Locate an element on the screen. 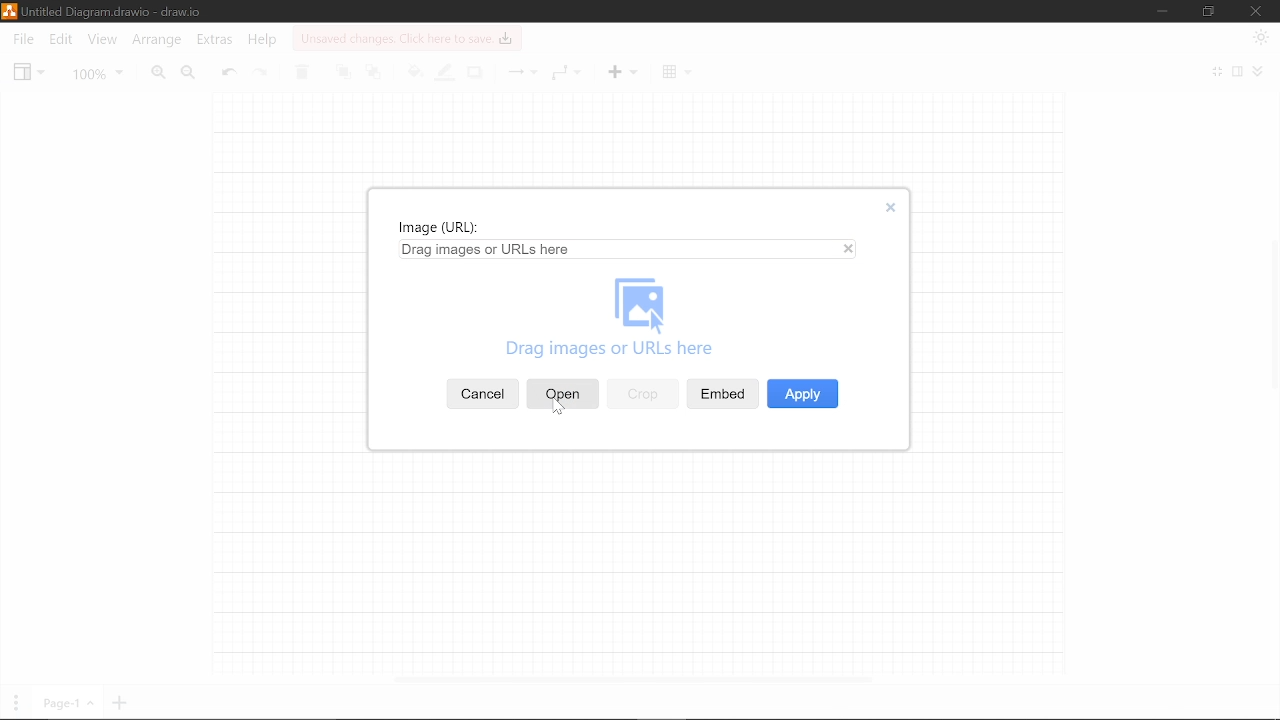  Add page is located at coordinates (120, 705).